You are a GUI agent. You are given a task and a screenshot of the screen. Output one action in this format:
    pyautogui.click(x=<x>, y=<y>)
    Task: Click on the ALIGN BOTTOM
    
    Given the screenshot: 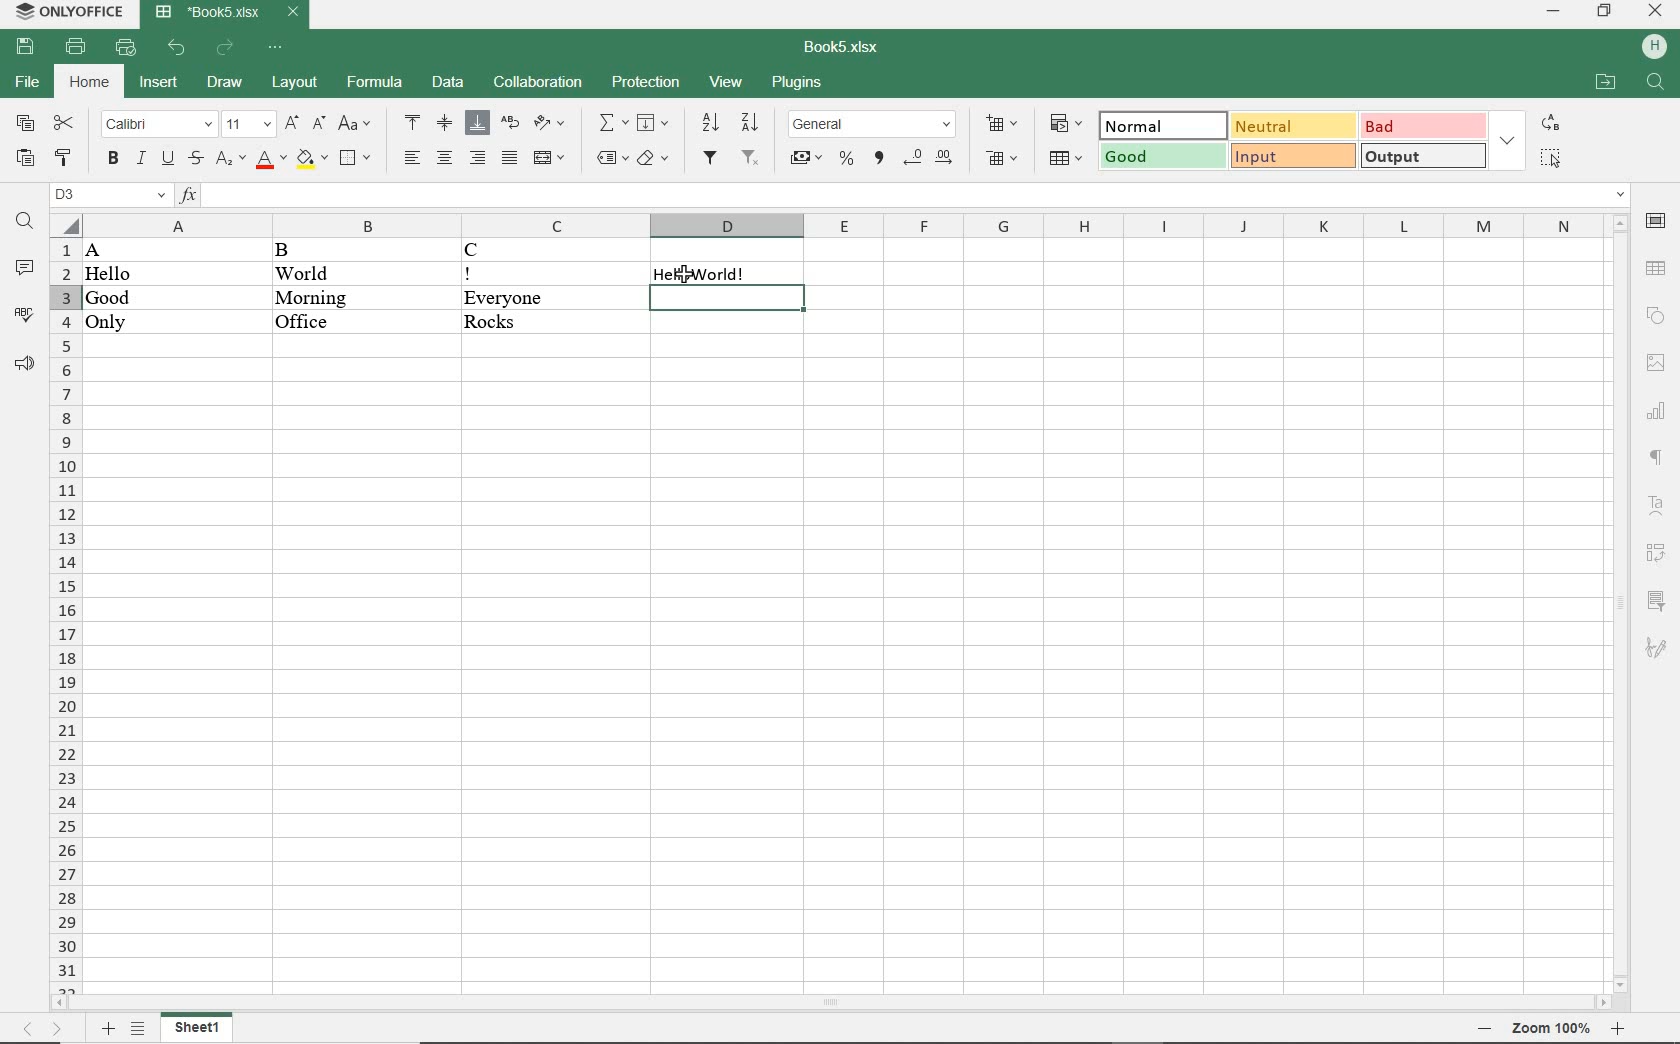 What is the action you would take?
    pyautogui.click(x=477, y=125)
    